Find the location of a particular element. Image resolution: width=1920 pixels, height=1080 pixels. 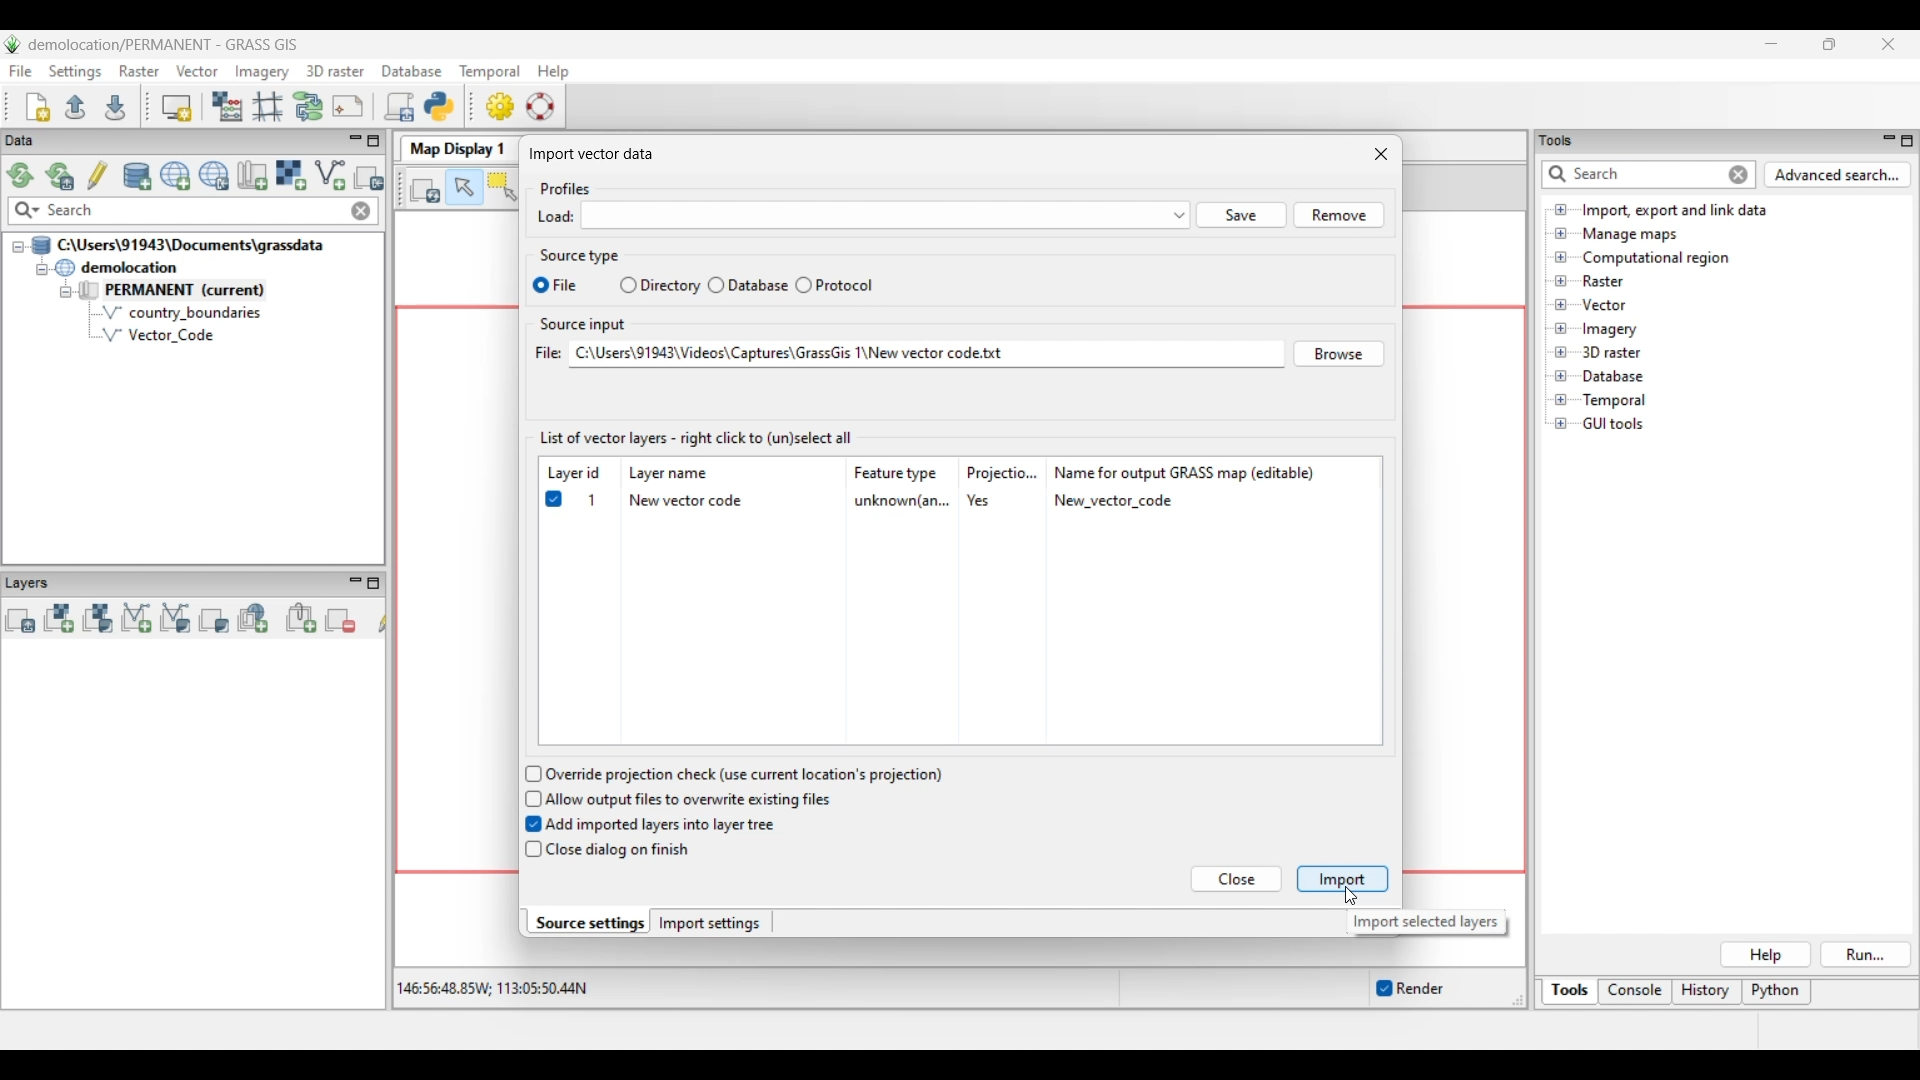

Protocol is located at coordinates (842, 285).